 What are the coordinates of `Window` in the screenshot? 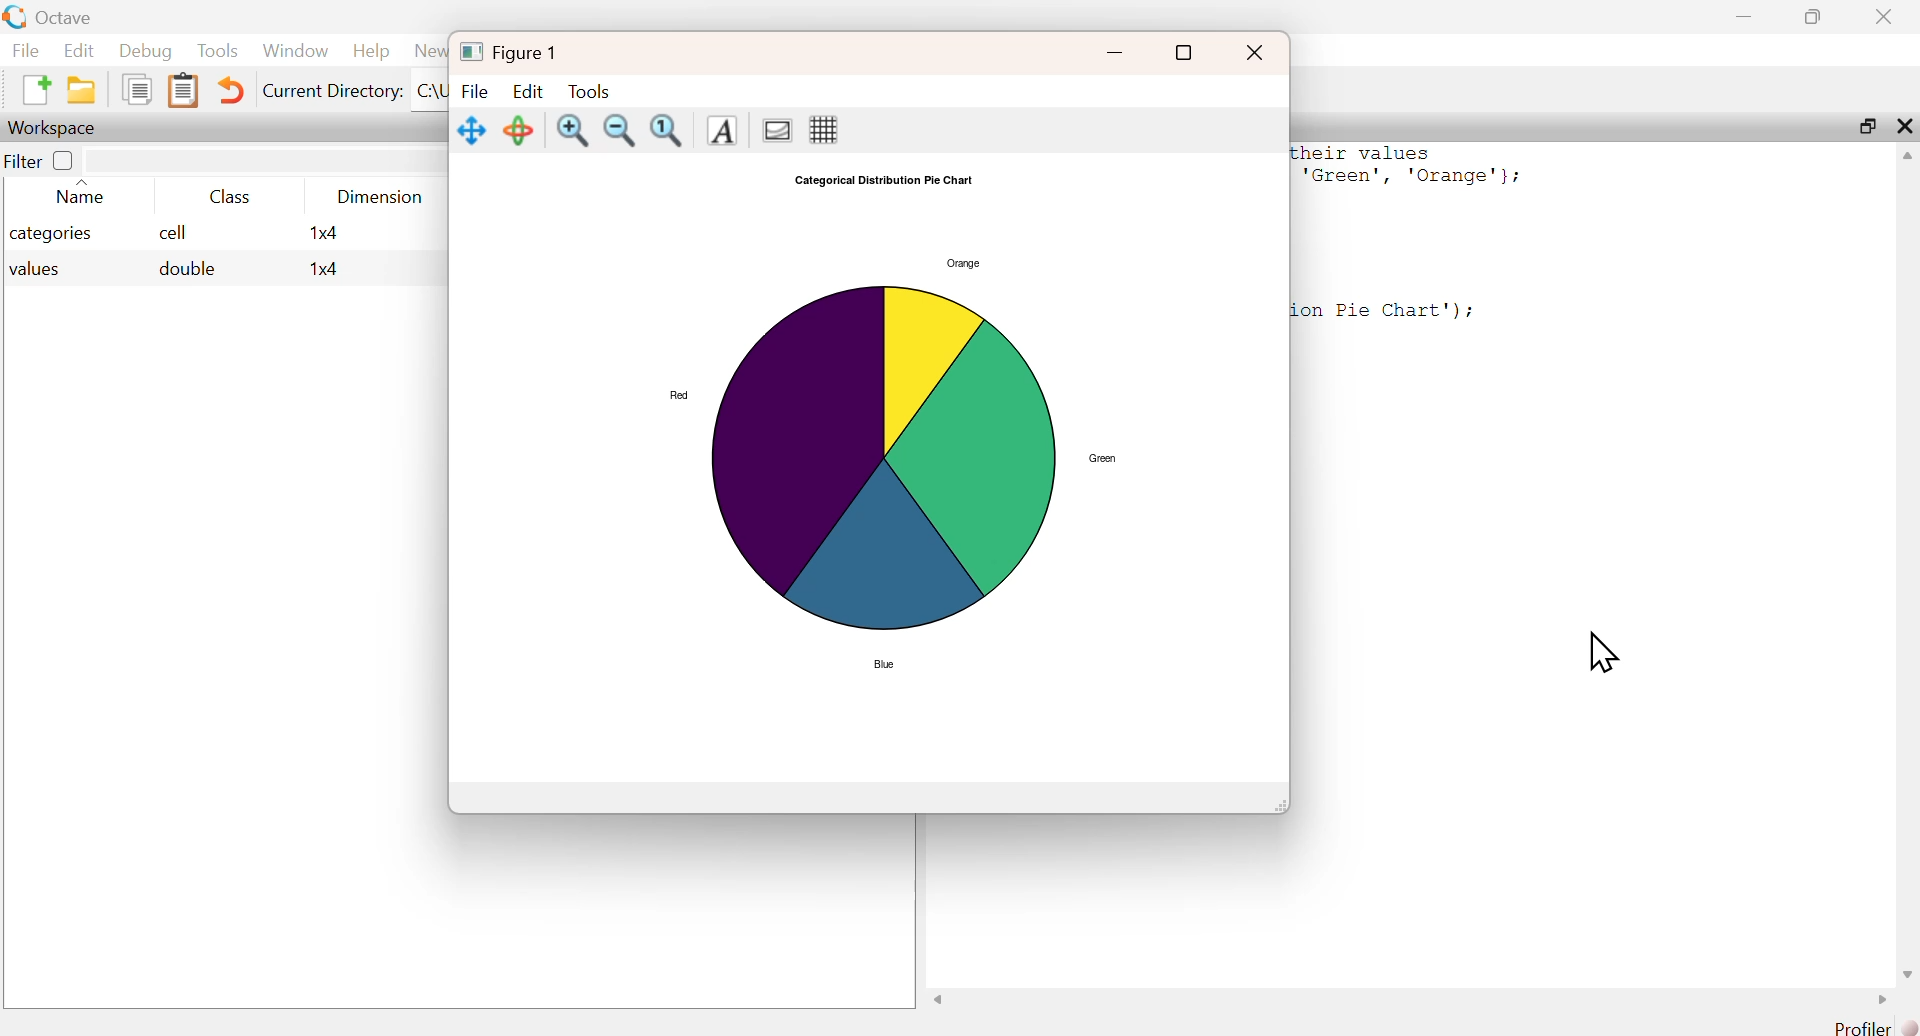 It's located at (296, 51).